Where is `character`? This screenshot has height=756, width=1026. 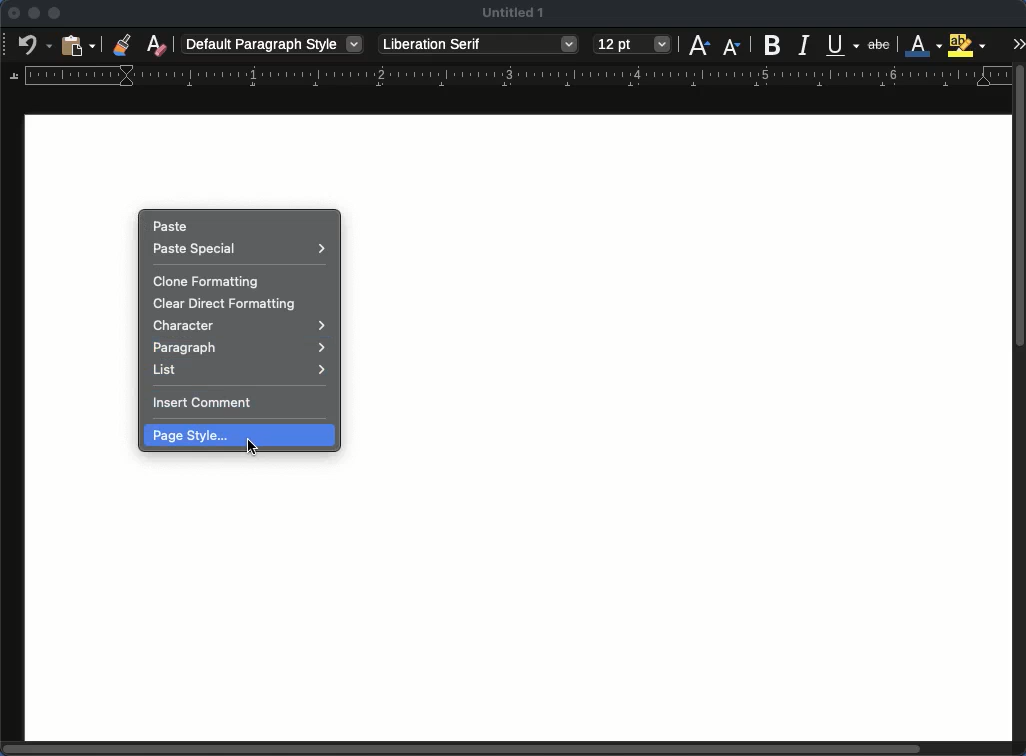 character is located at coordinates (241, 327).